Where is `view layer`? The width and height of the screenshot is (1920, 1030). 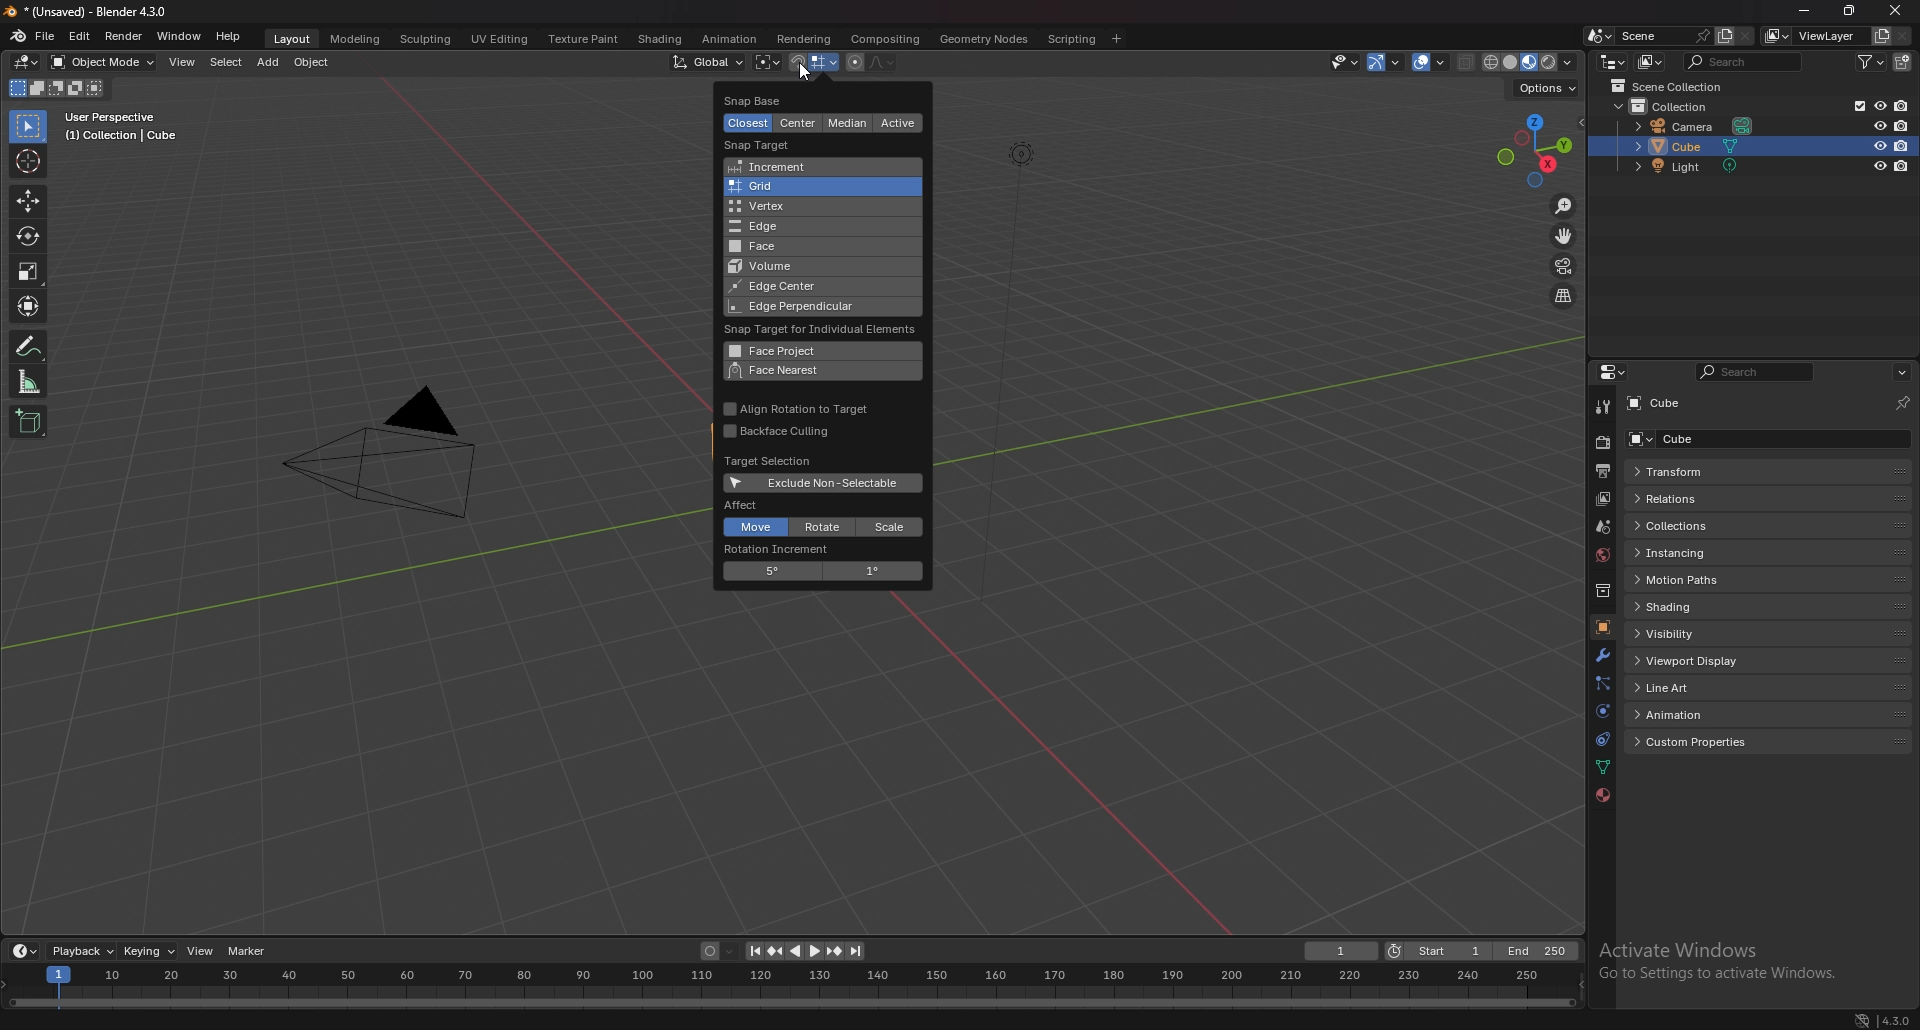 view layer is located at coordinates (1814, 35).